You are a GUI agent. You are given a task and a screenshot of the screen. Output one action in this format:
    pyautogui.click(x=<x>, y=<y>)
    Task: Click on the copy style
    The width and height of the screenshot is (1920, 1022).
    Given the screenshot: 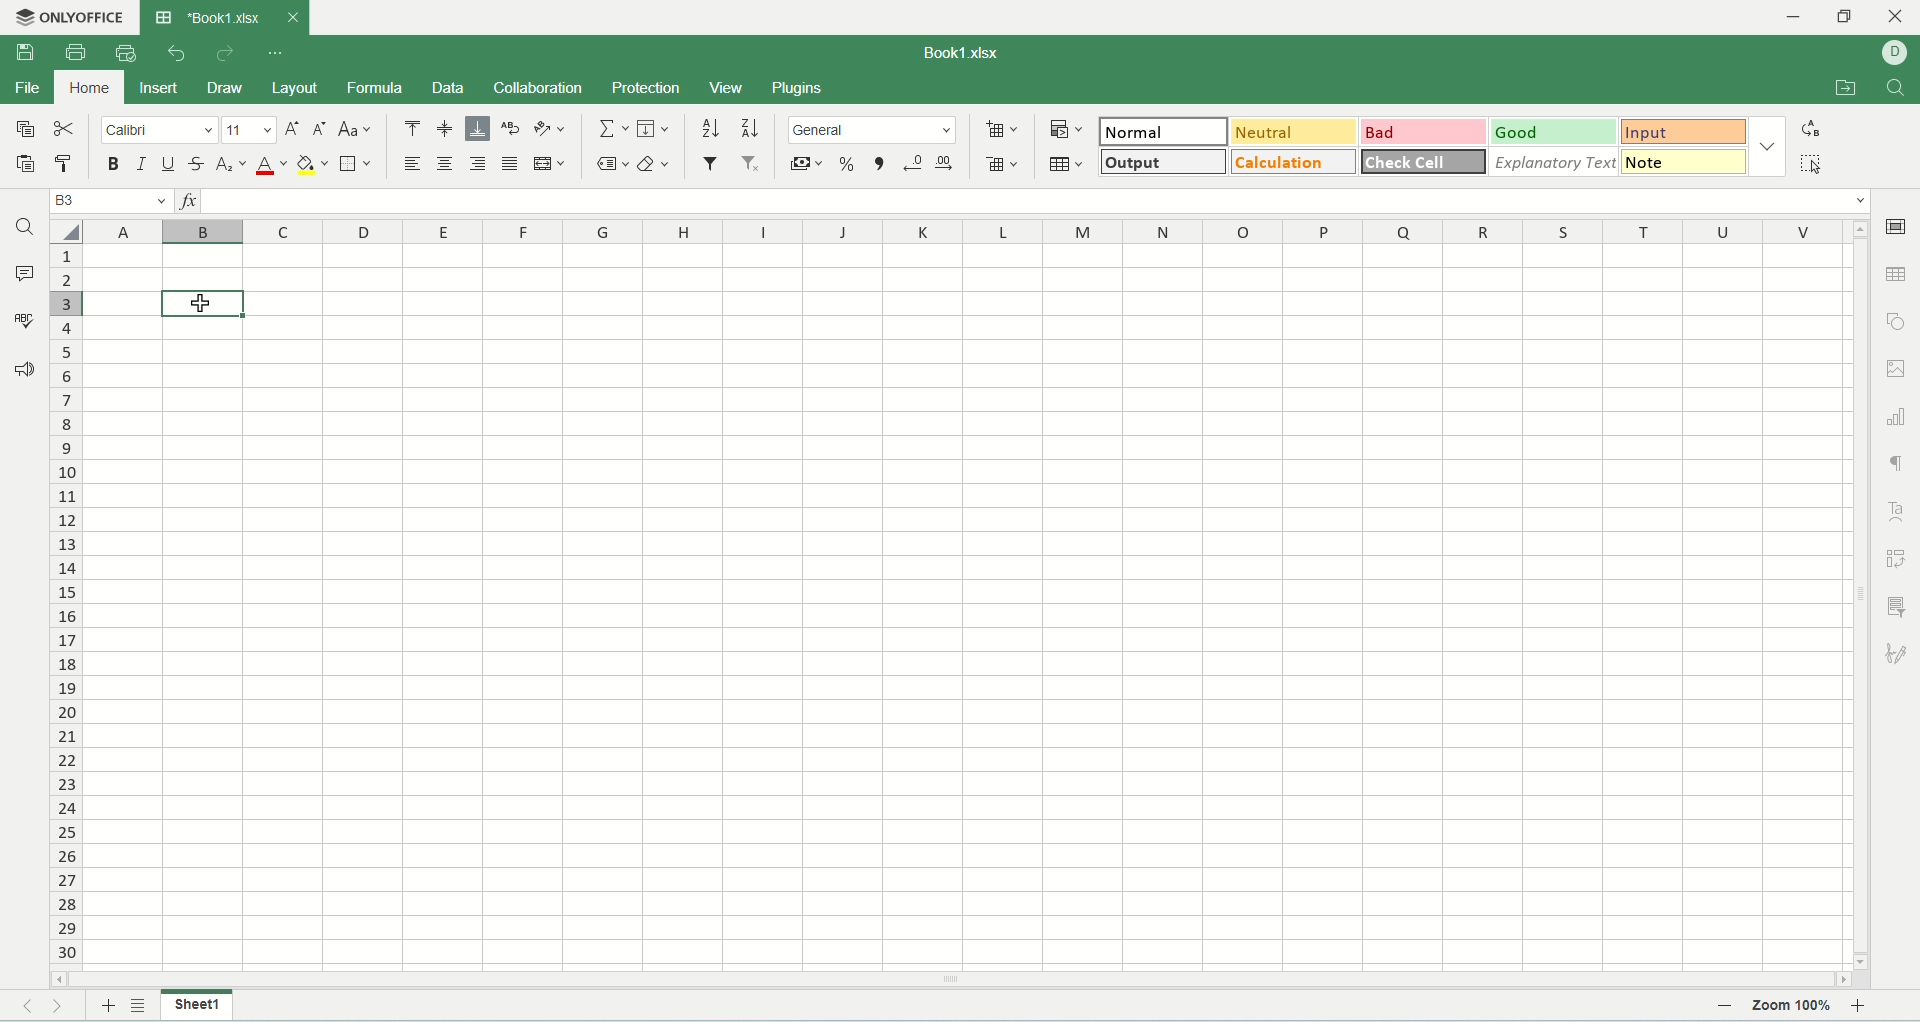 What is the action you would take?
    pyautogui.click(x=68, y=166)
    